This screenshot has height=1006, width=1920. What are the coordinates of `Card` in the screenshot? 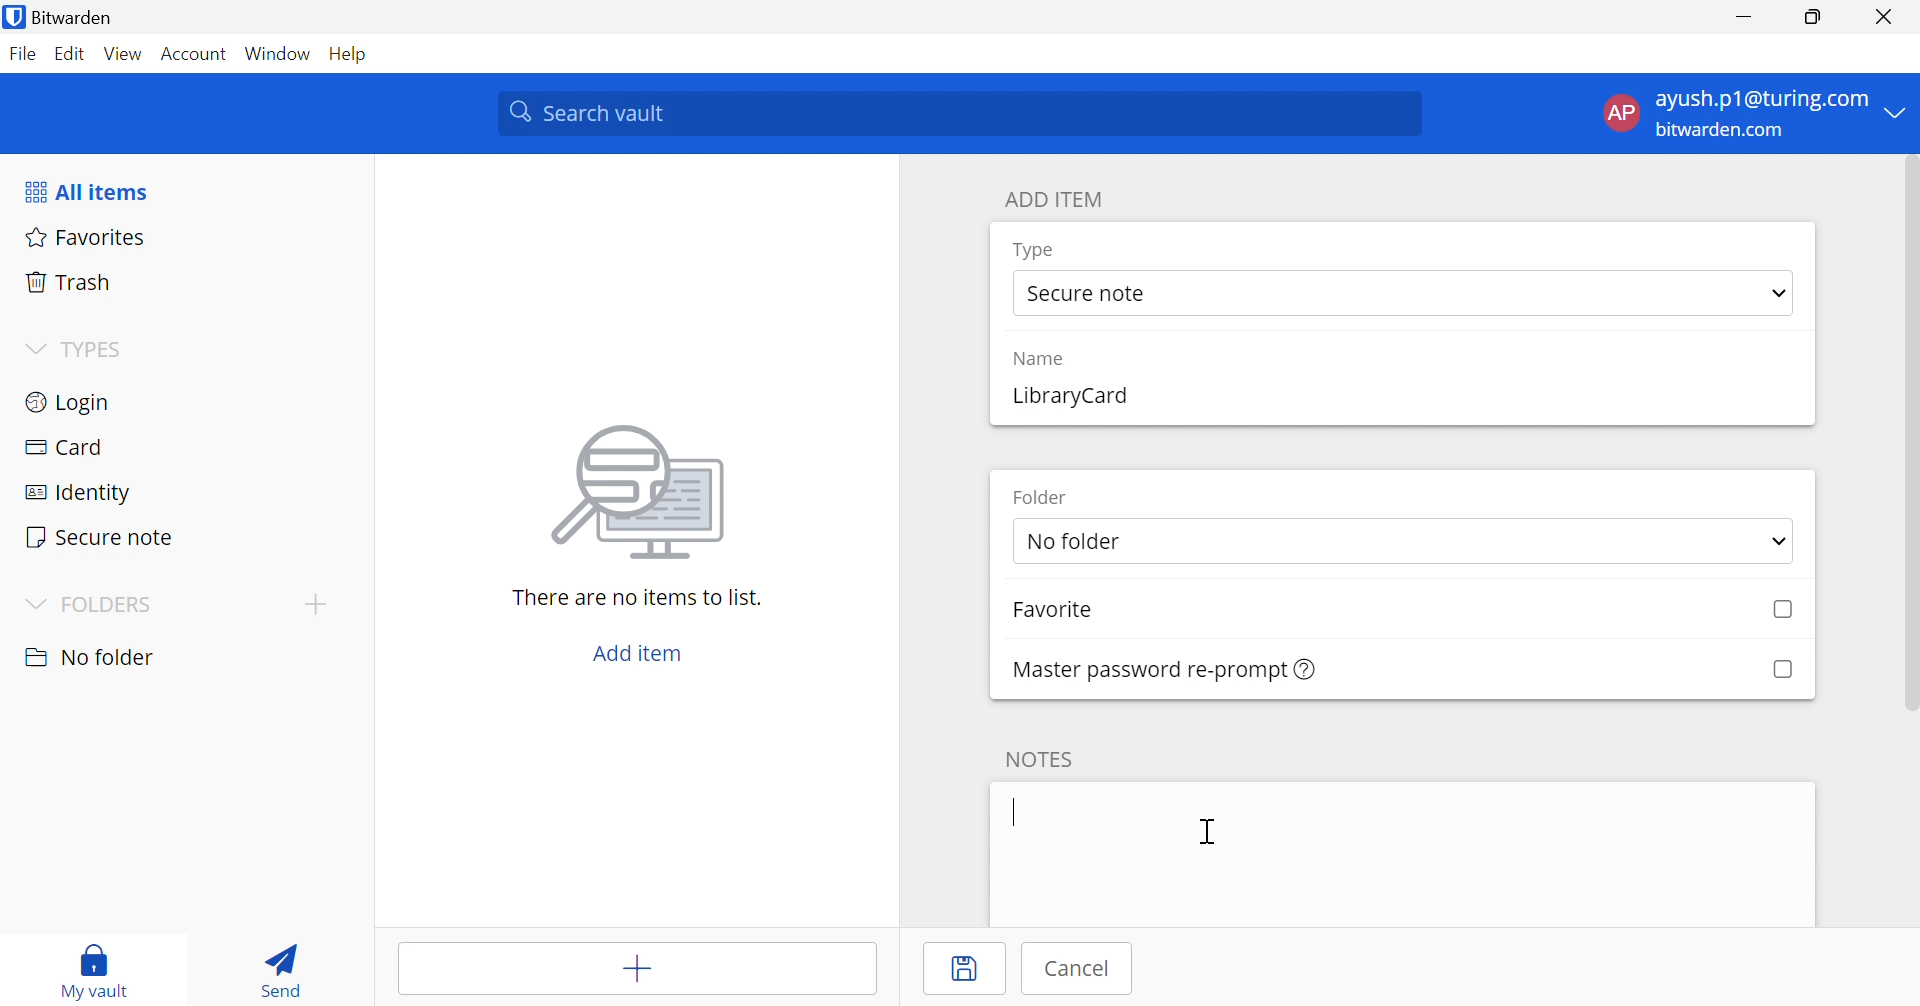 It's located at (179, 443).